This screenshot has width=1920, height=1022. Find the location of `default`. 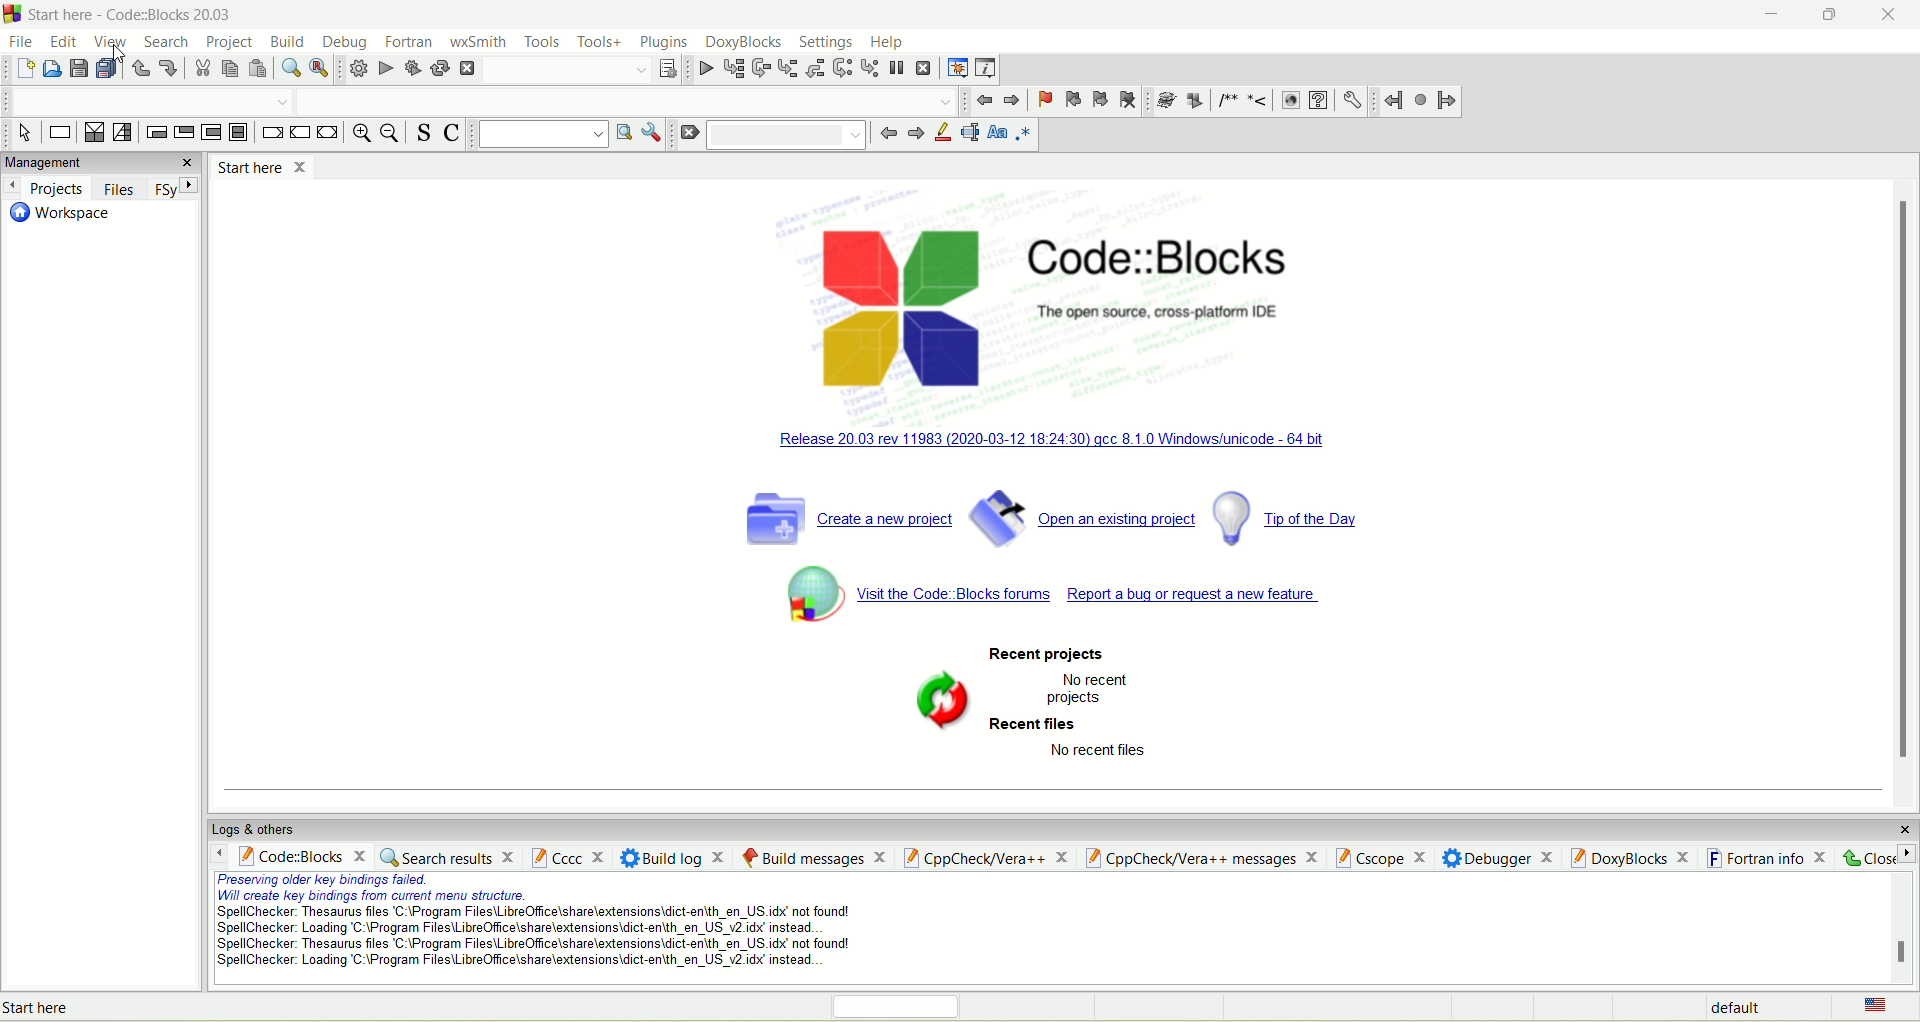

default is located at coordinates (1732, 1007).